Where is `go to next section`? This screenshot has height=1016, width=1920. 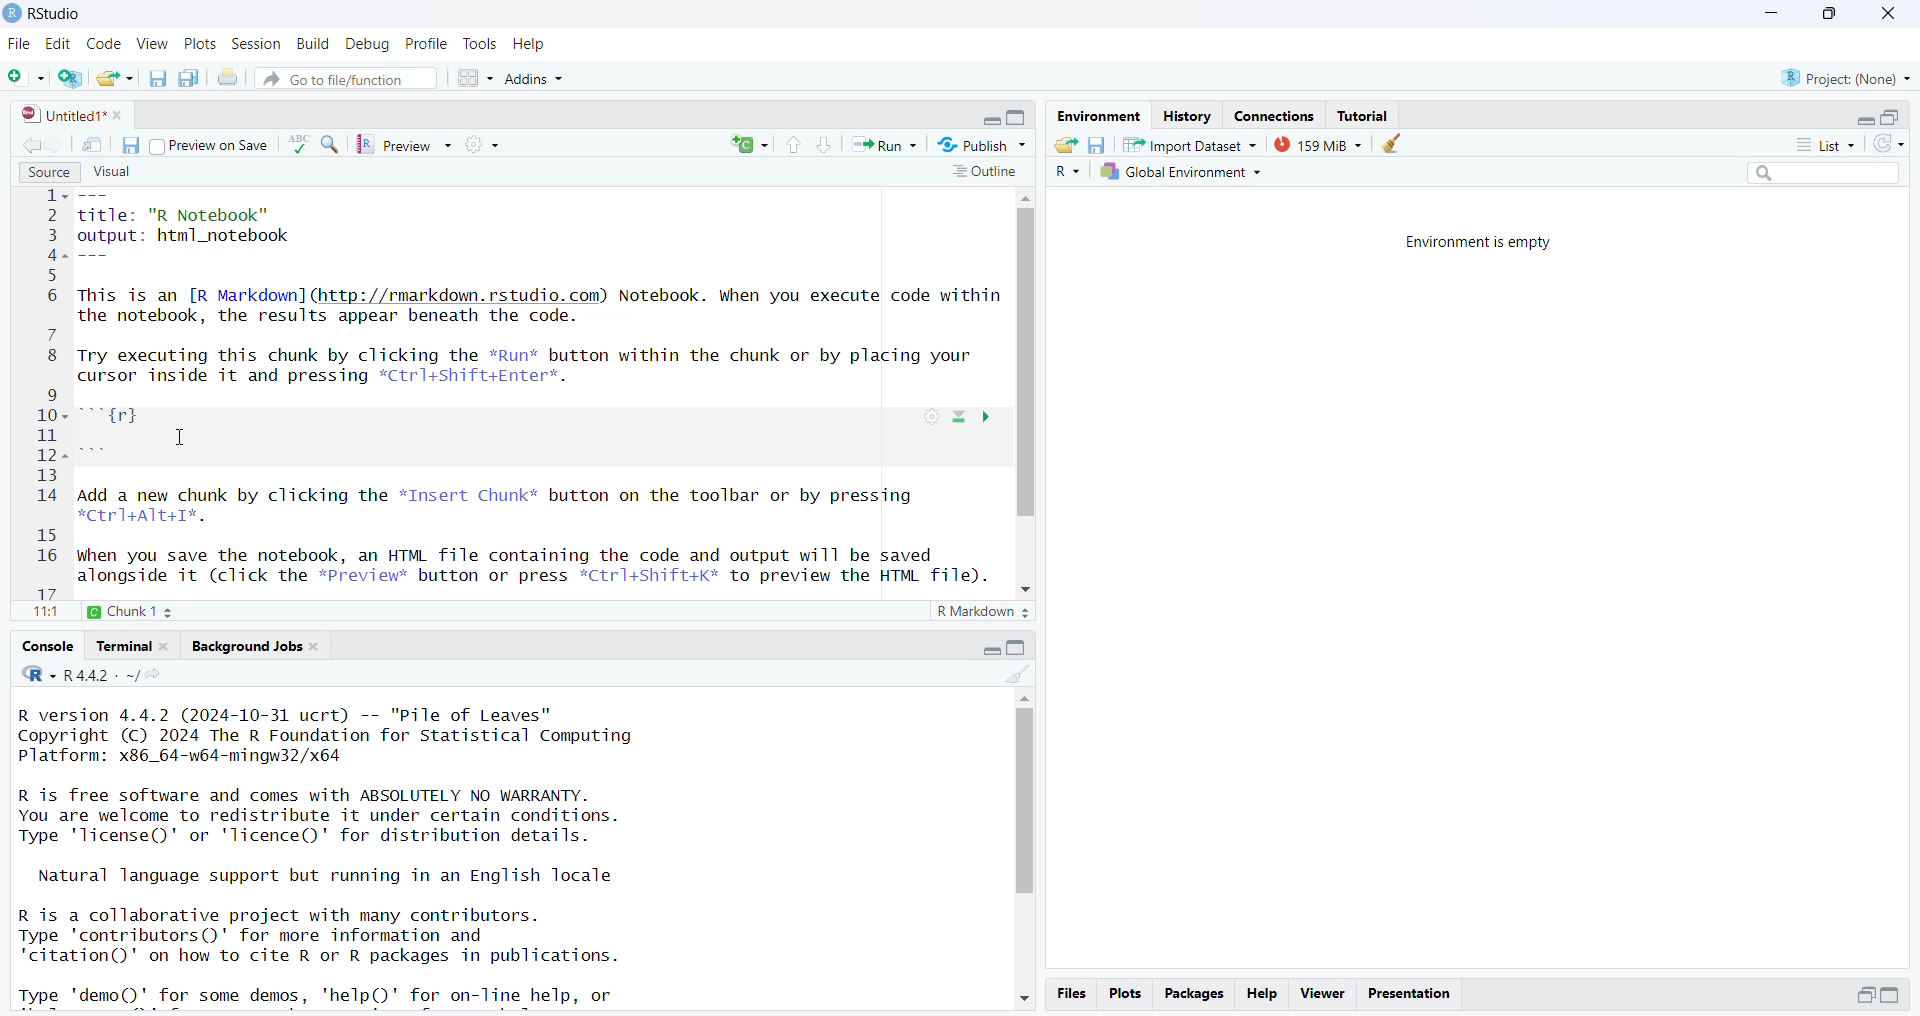
go to next section is located at coordinates (827, 147).